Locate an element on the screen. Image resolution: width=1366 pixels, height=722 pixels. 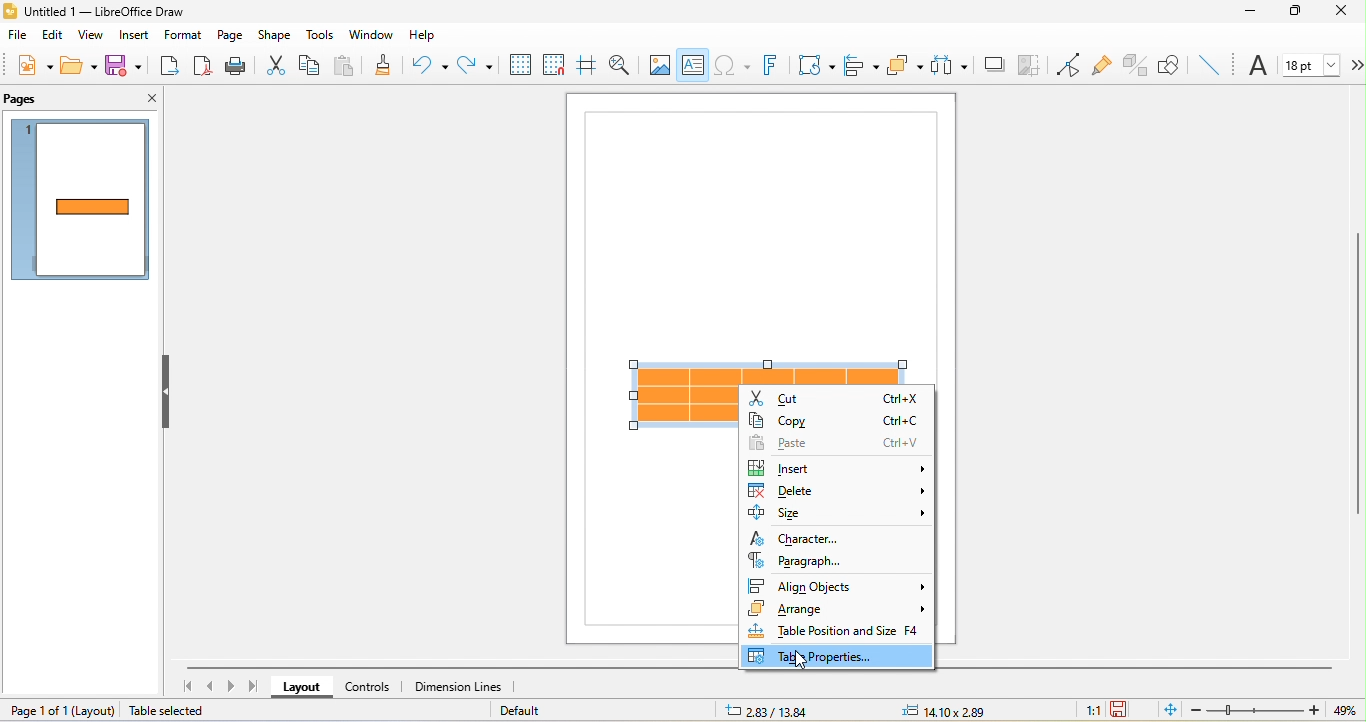
1:1 is located at coordinates (1085, 709).